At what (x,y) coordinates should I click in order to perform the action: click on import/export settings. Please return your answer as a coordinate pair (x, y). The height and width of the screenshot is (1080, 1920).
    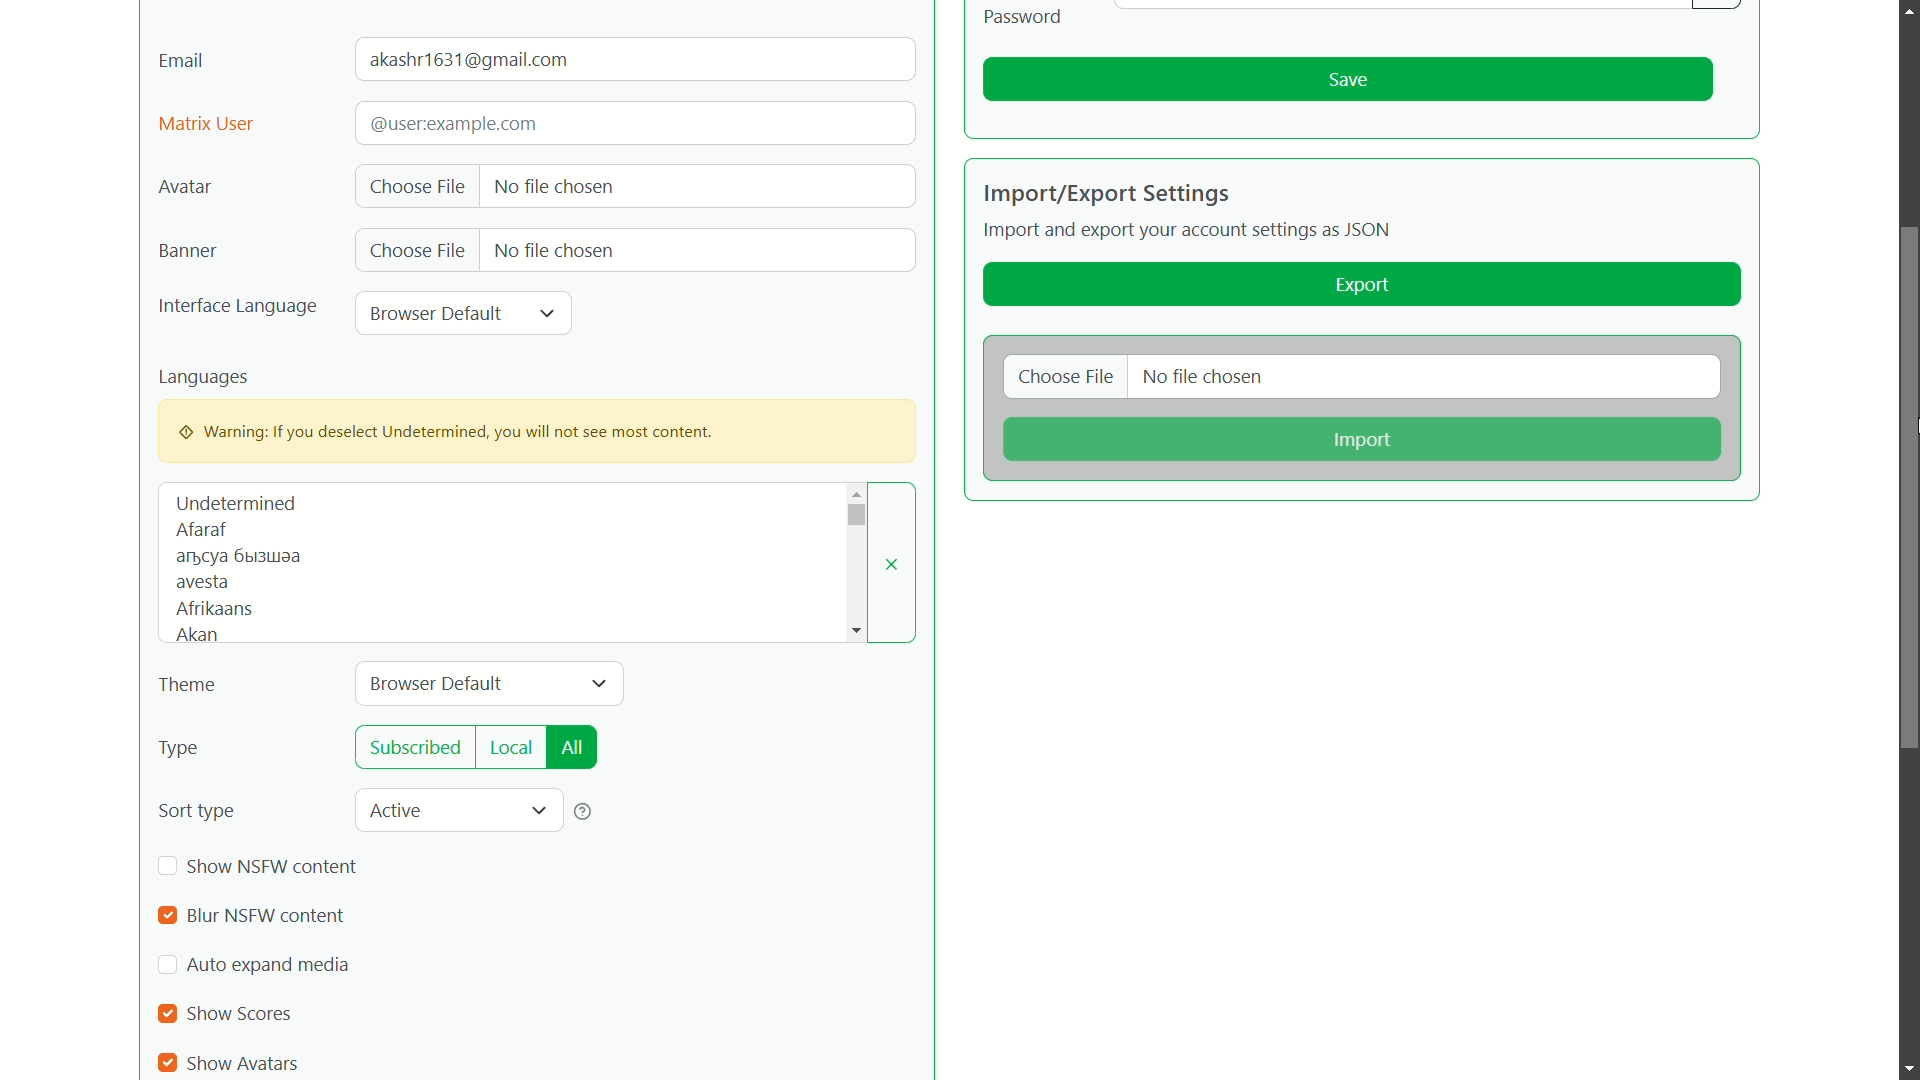
    Looking at the image, I should click on (1106, 193).